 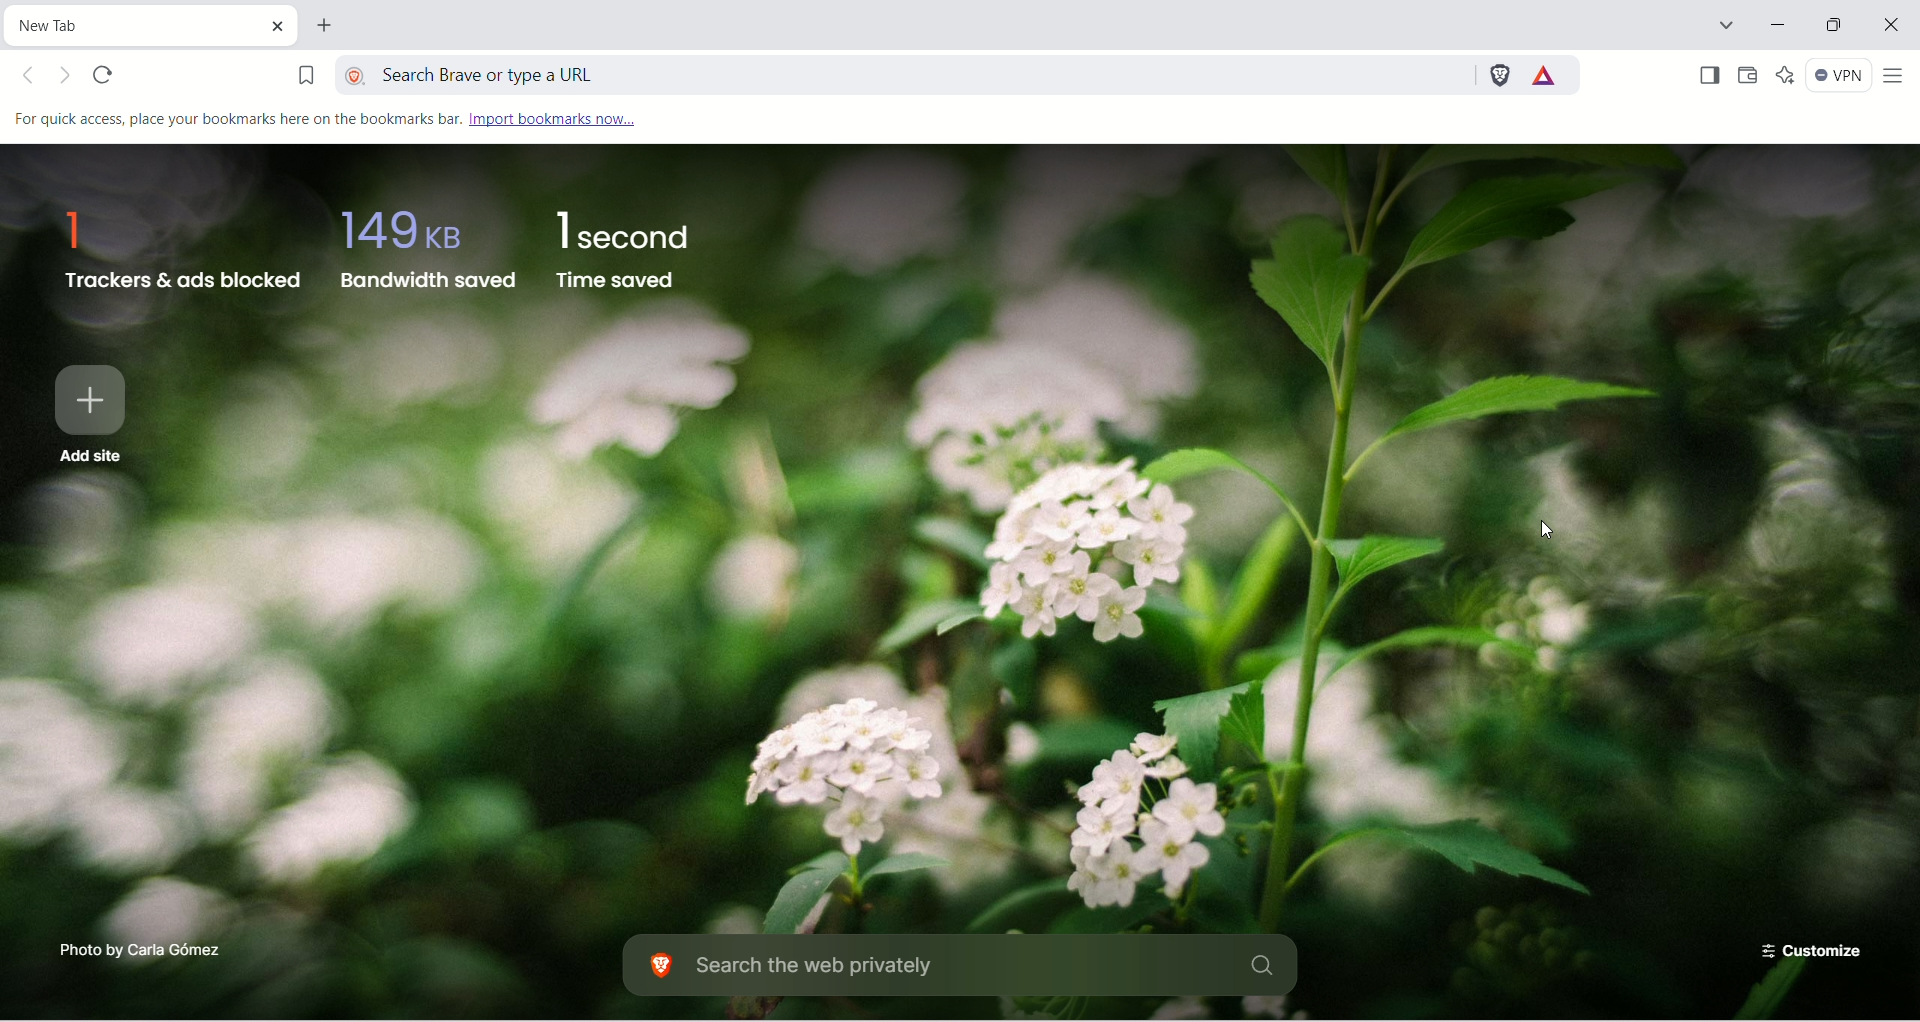 I want to click on Search tabs, so click(x=1724, y=22).